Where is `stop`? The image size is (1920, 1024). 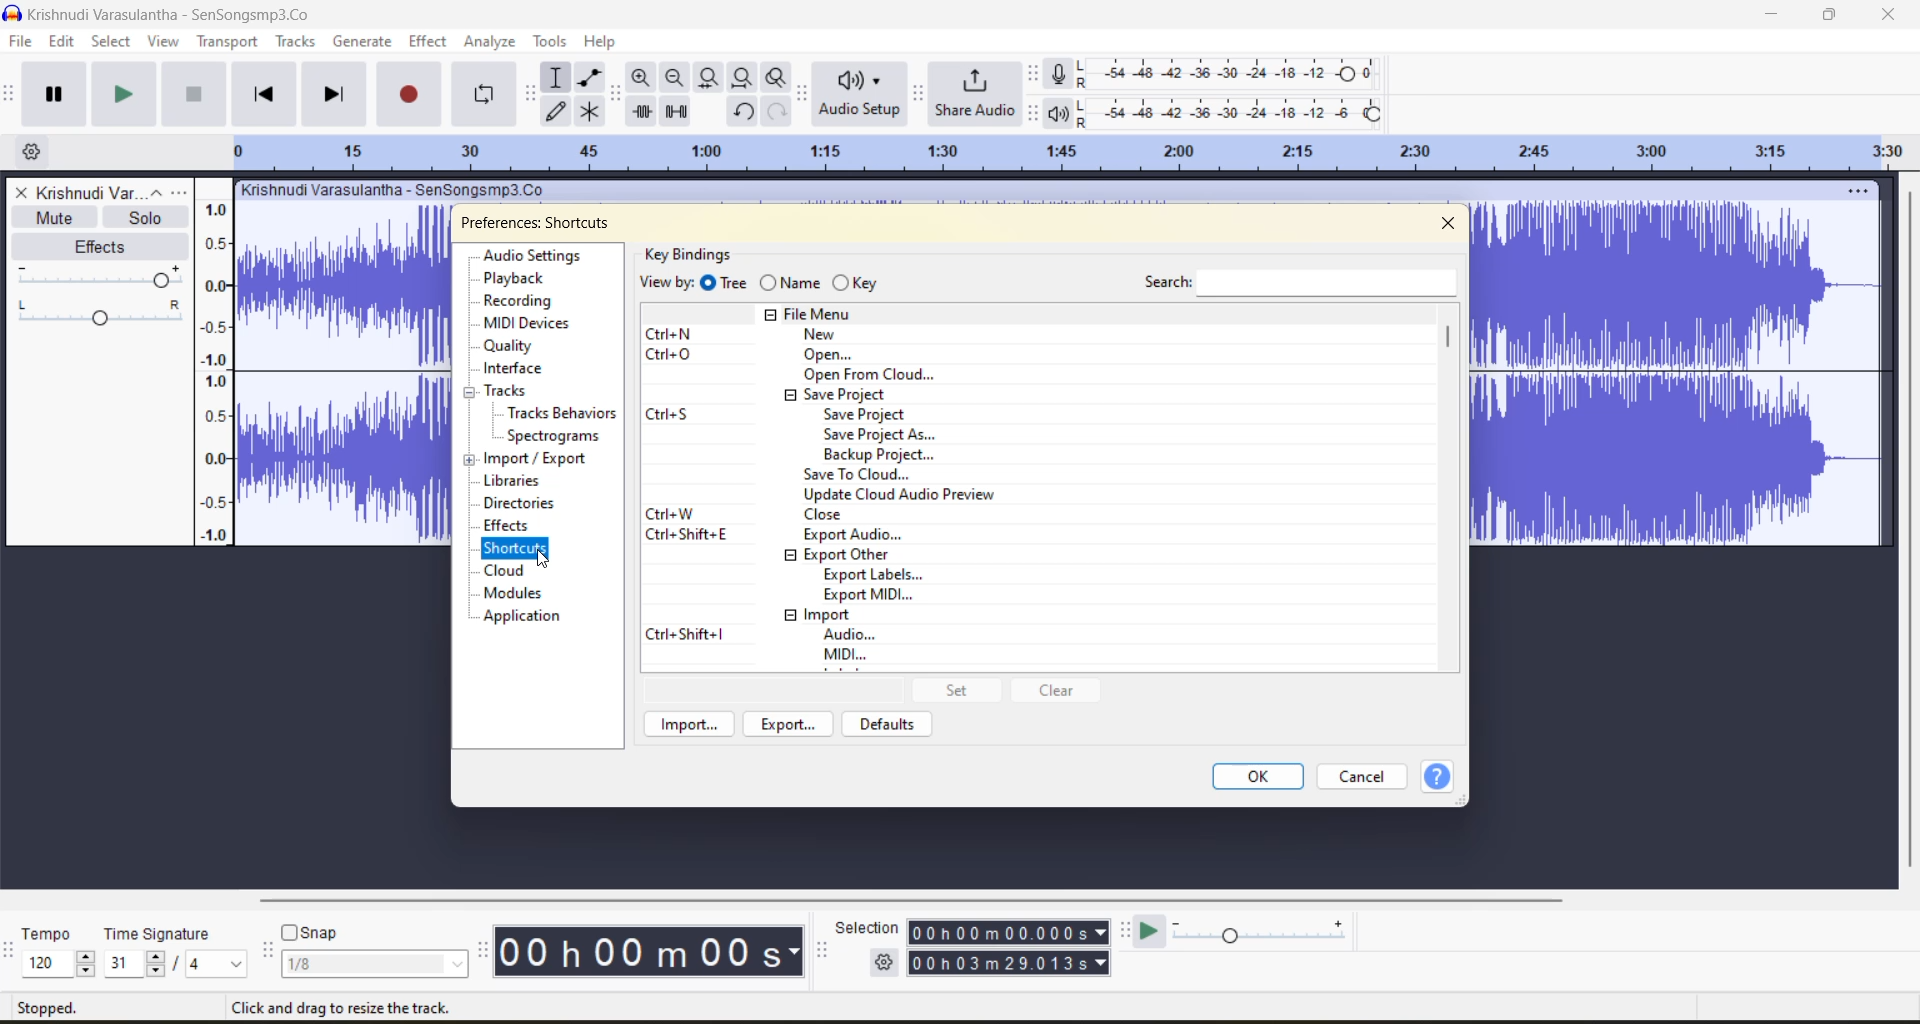 stop is located at coordinates (195, 96).